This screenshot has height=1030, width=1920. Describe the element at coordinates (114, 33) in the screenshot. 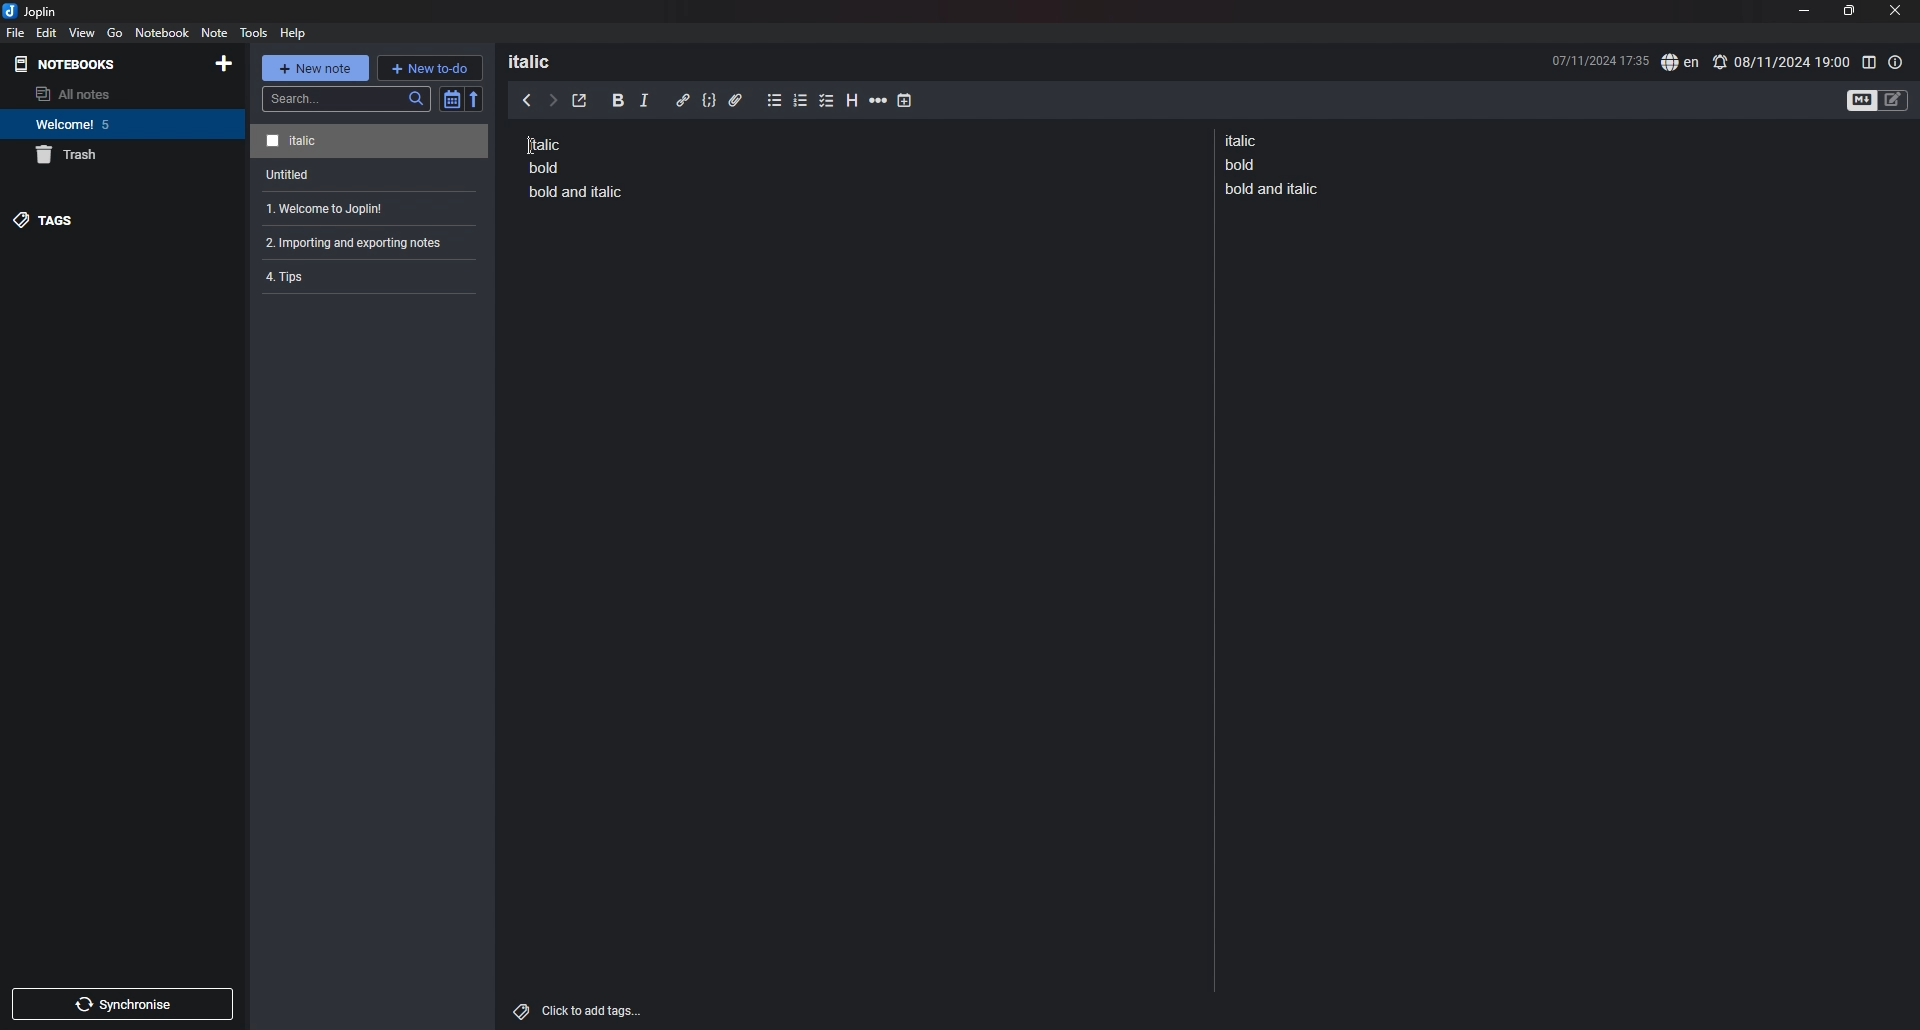

I see `go` at that location.